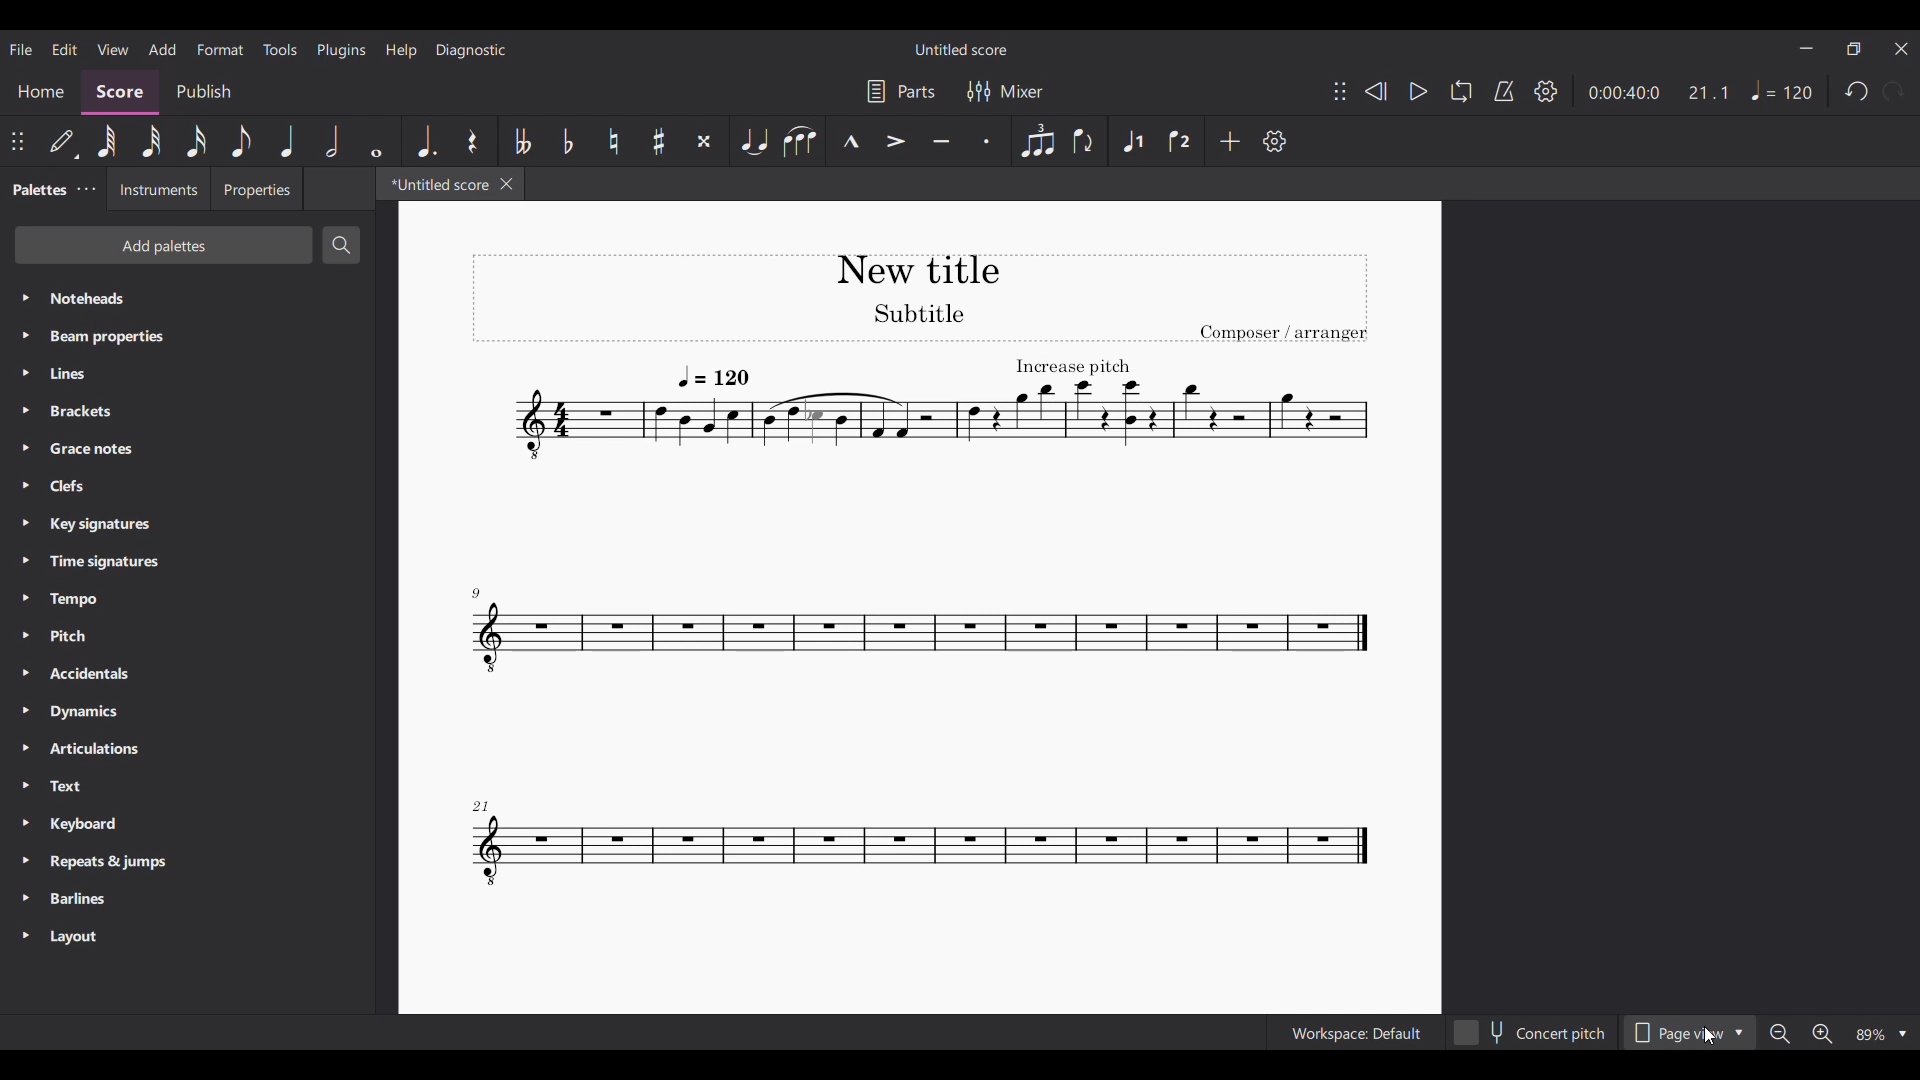  Describe the element at coordinates (162, 245) in the screenshot. I see `Add palettes` at that location.